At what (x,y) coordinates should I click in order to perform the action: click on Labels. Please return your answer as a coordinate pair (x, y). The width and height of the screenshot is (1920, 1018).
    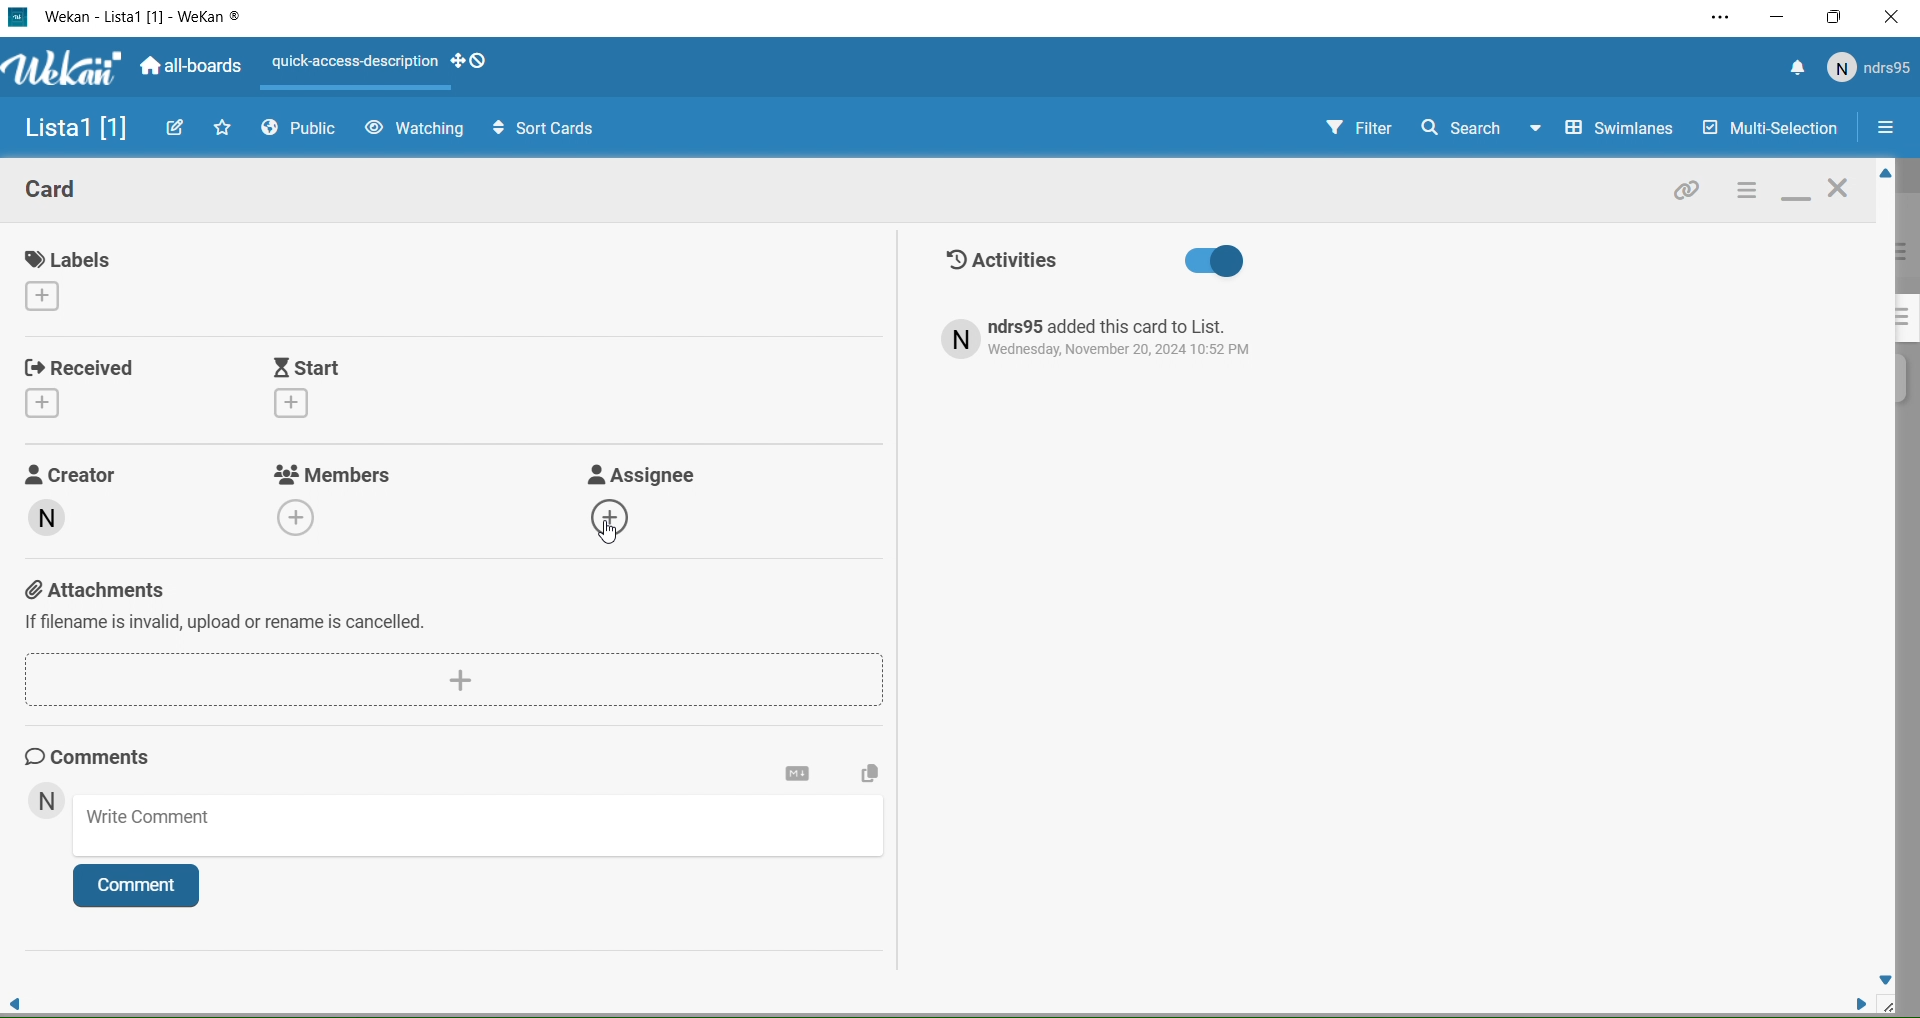
    Looking at the image, I should click on (76, 278).